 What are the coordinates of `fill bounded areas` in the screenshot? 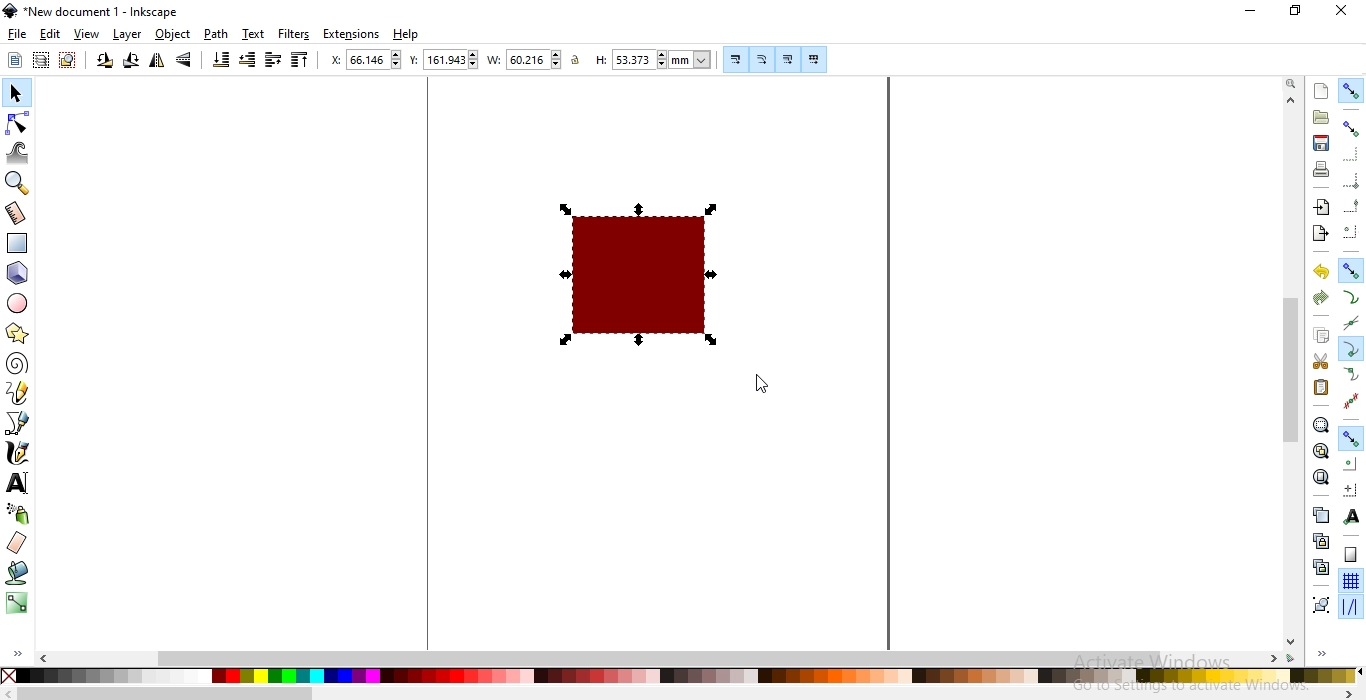 It's located at (16, 575).